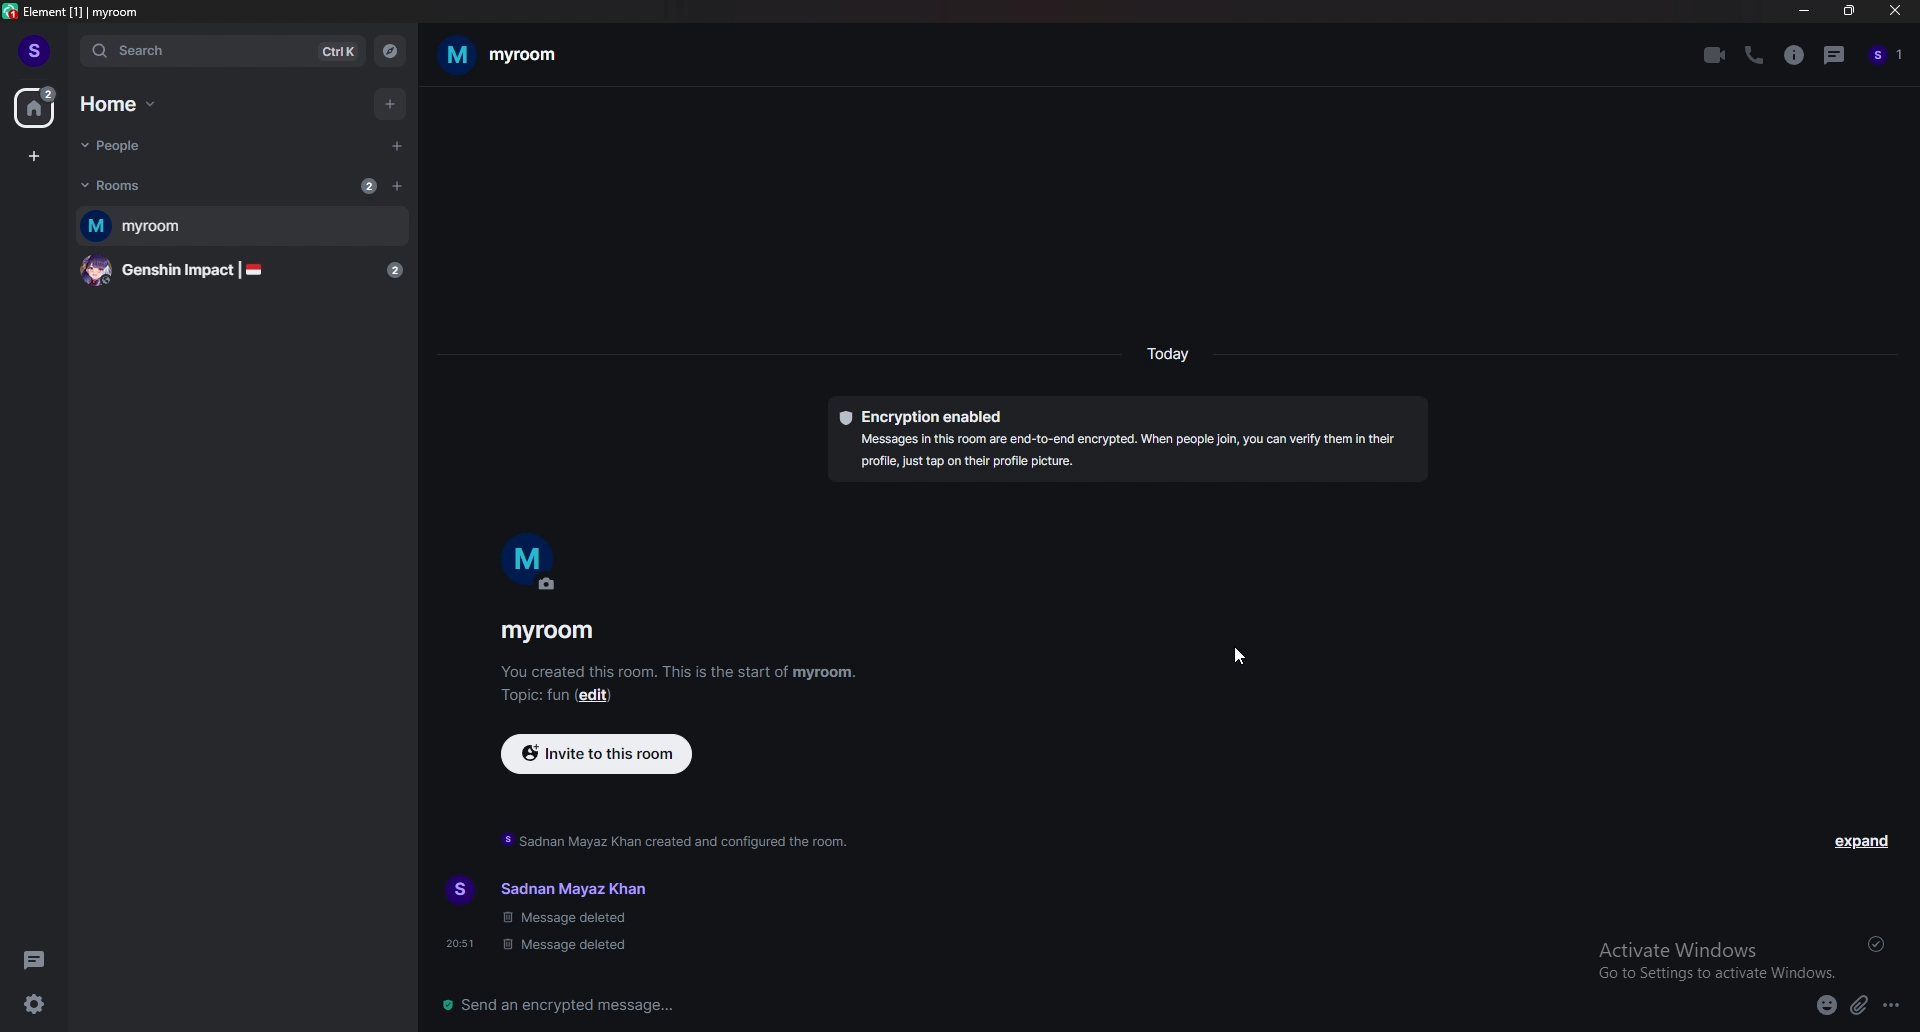 This screenshot has width=1920, height=1032. I want to click on new message count, so click(368, 185).